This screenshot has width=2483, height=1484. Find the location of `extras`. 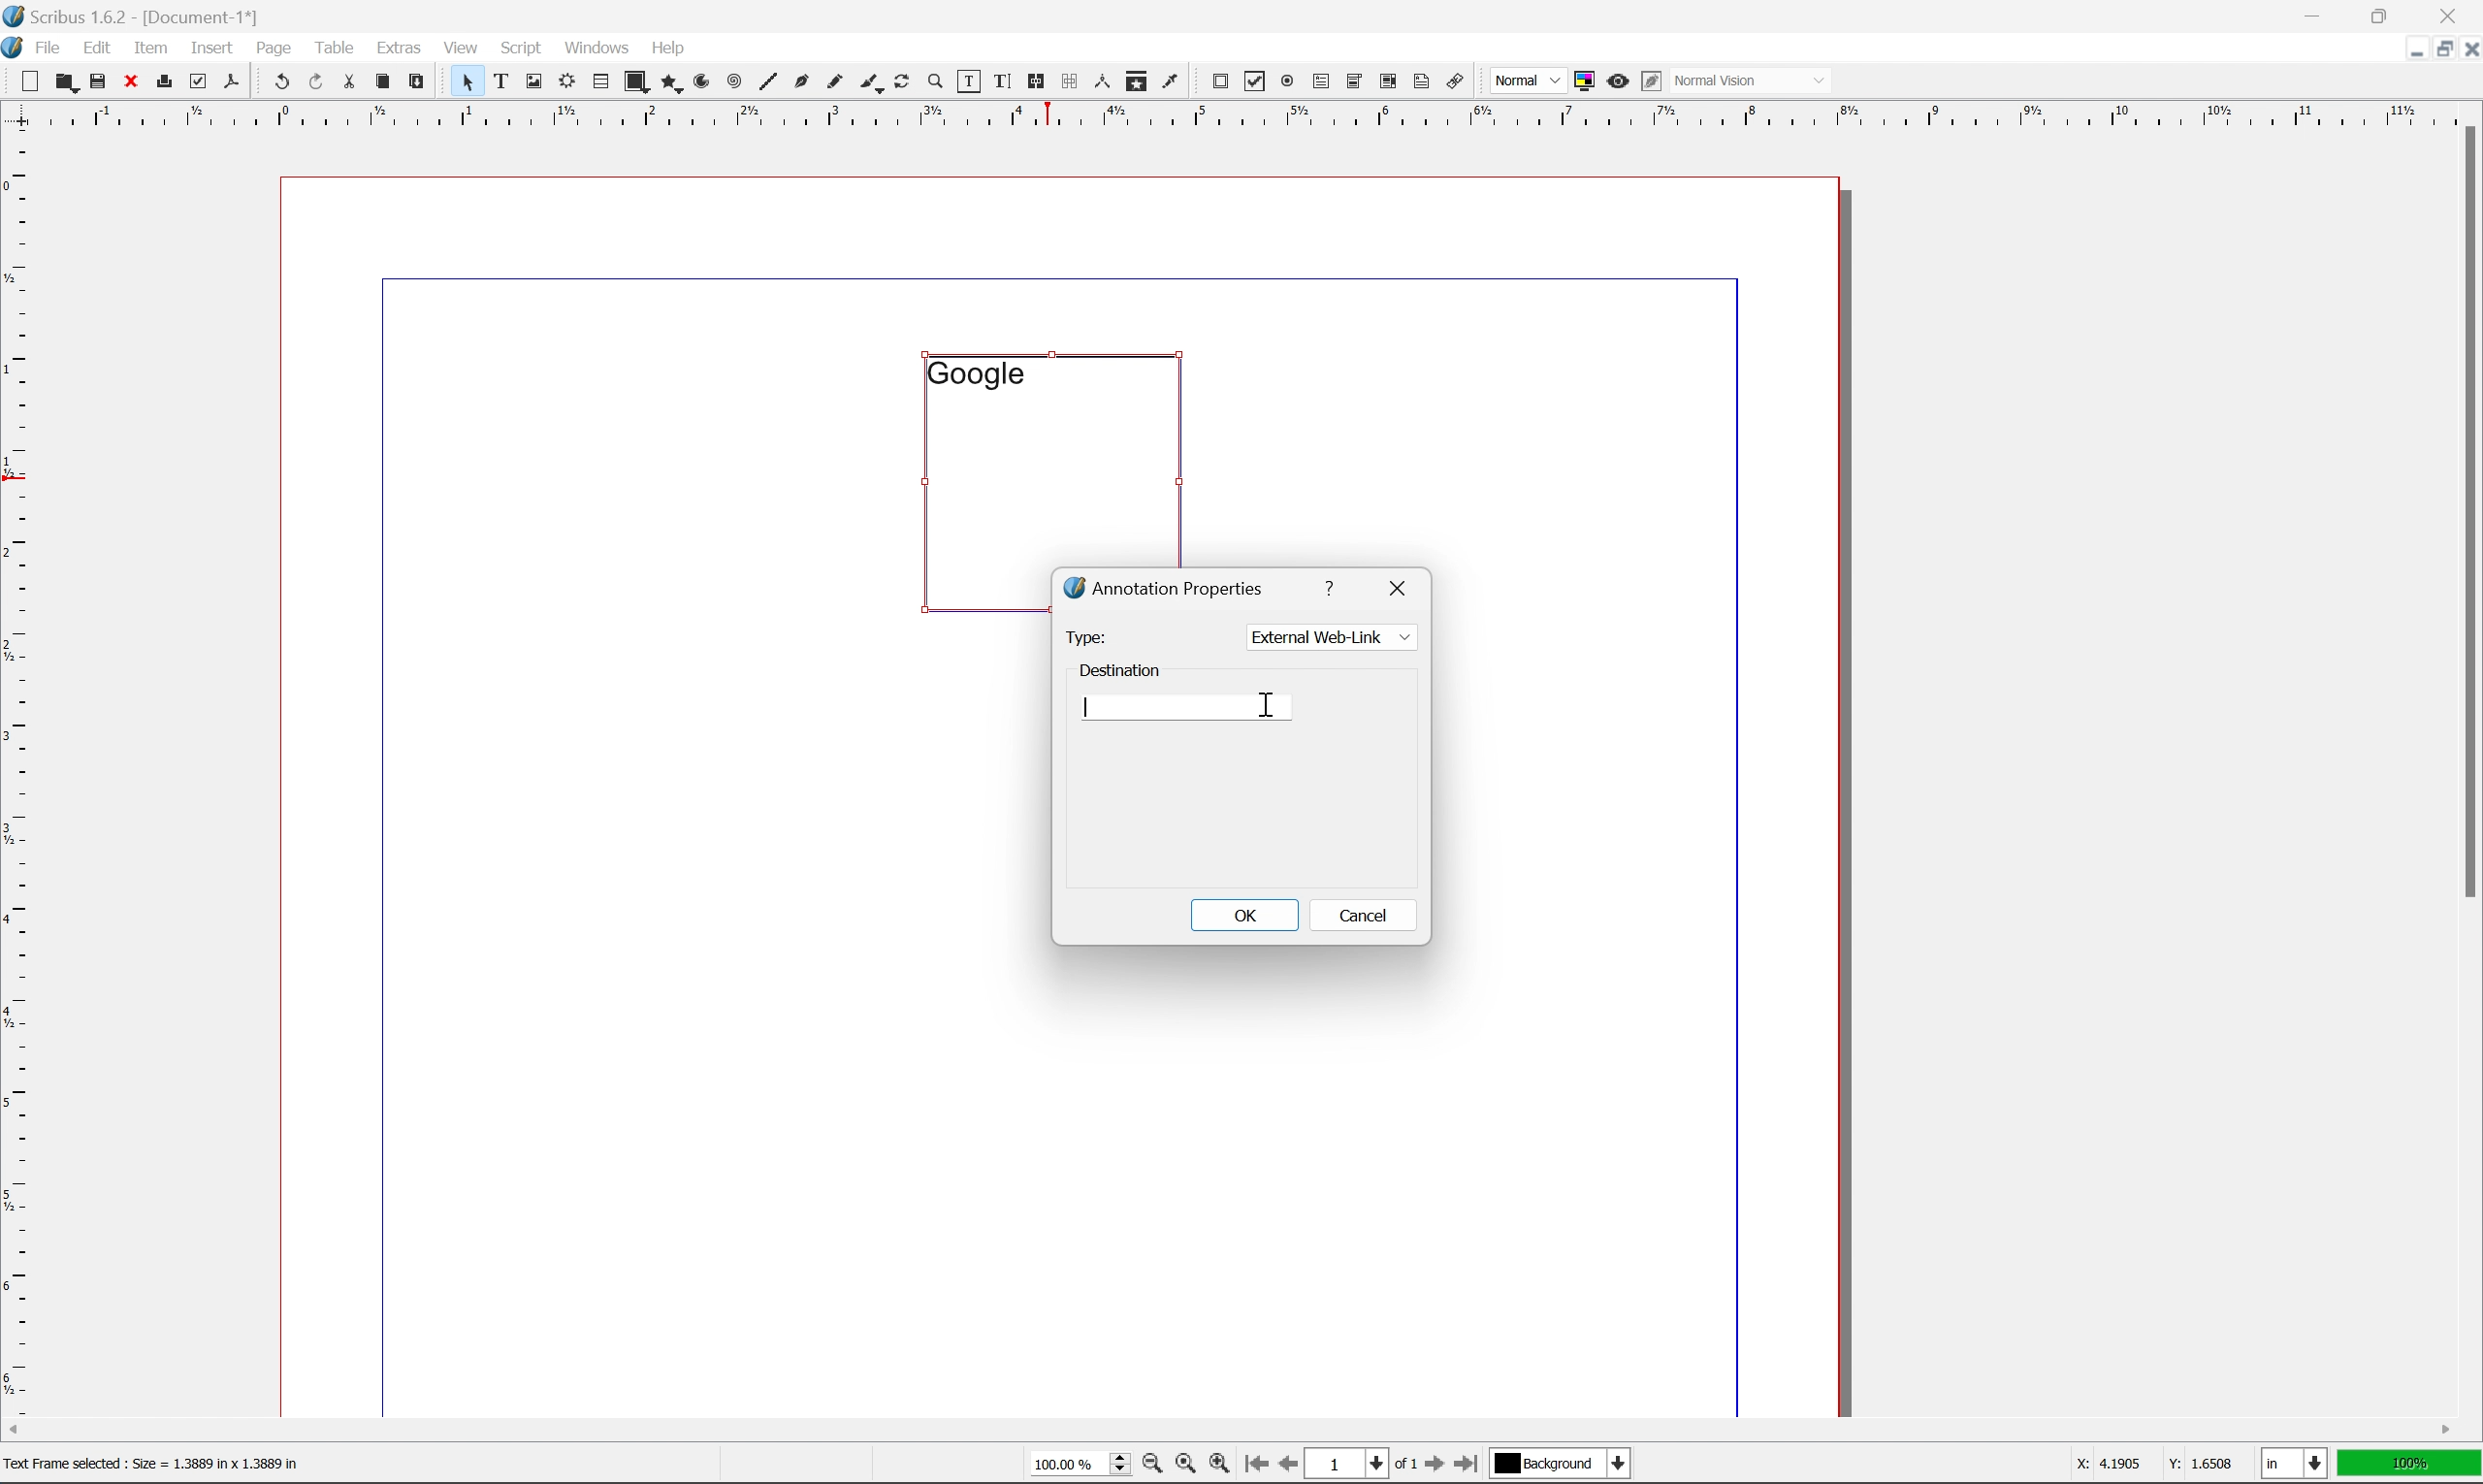

extras is located at coordinates (403, 47).